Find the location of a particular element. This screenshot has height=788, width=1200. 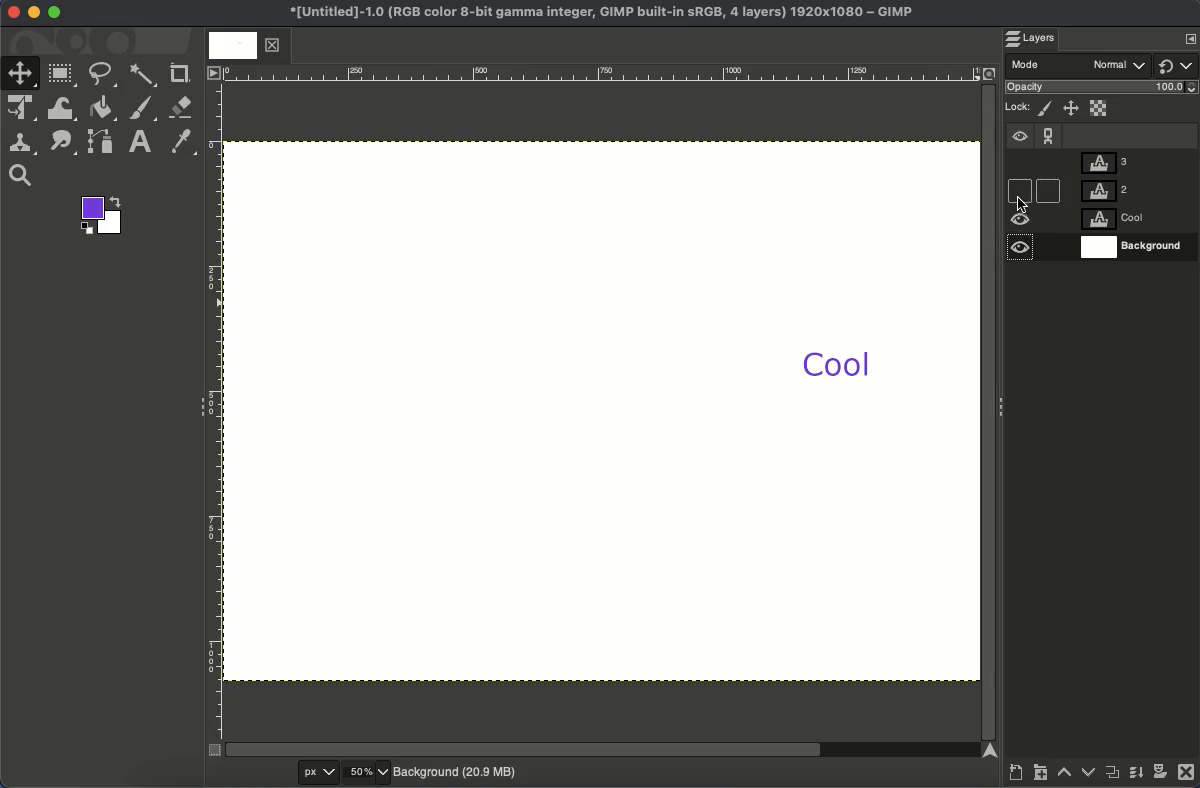

Free select is located at coordinates (106, 74).